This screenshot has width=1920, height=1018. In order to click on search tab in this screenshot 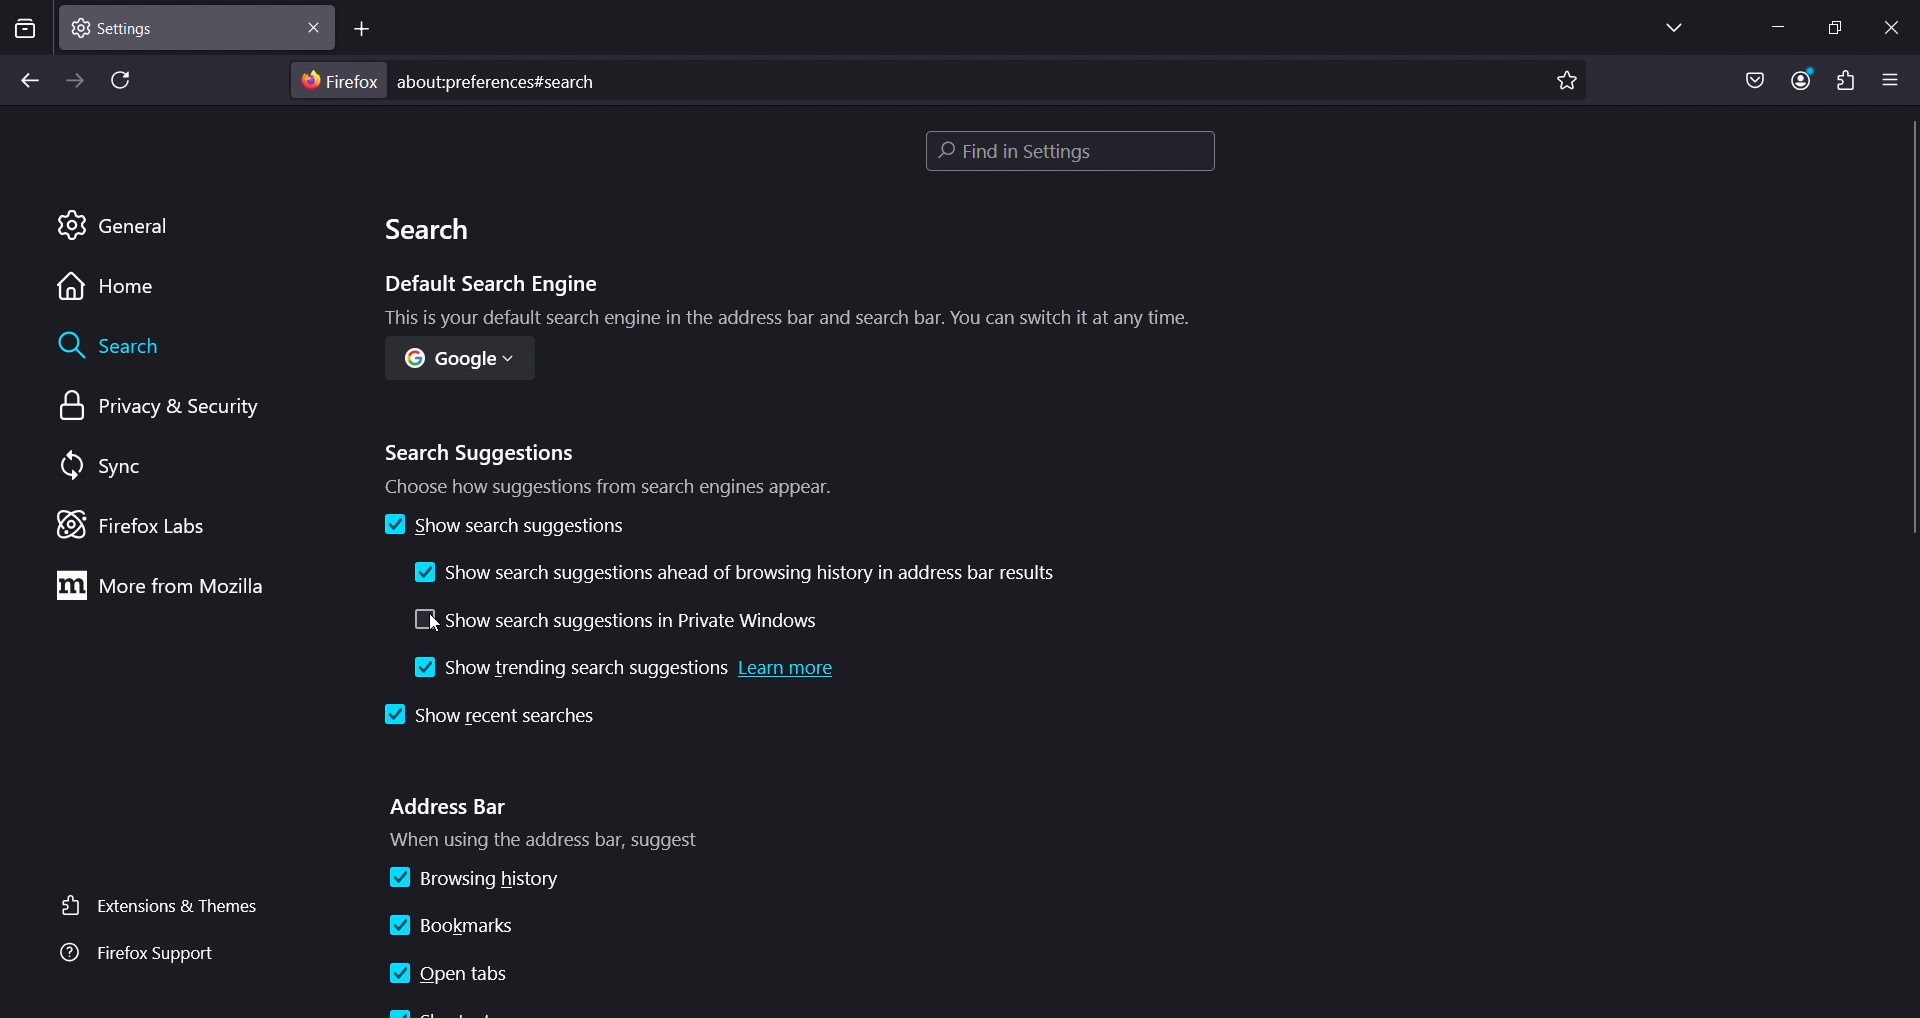, I will do `click(25, 31)`.